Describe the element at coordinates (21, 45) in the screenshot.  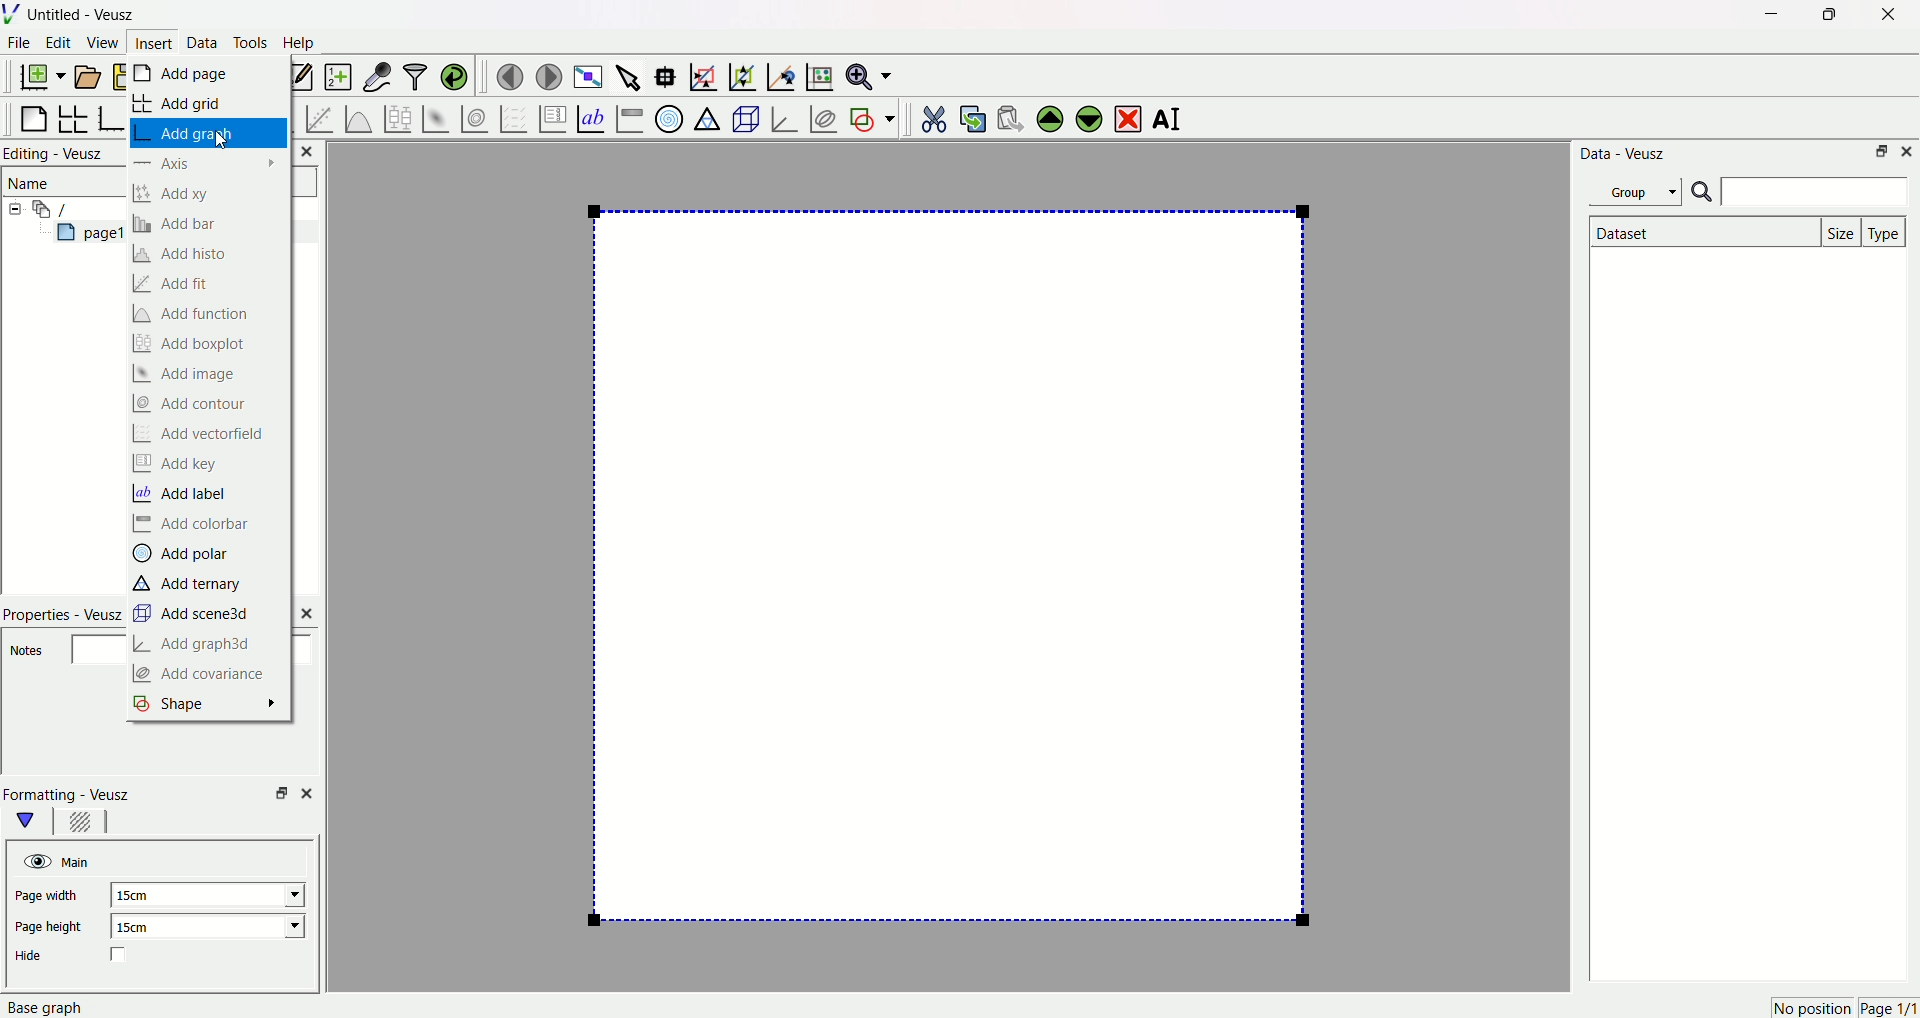
I see `File` at that location.